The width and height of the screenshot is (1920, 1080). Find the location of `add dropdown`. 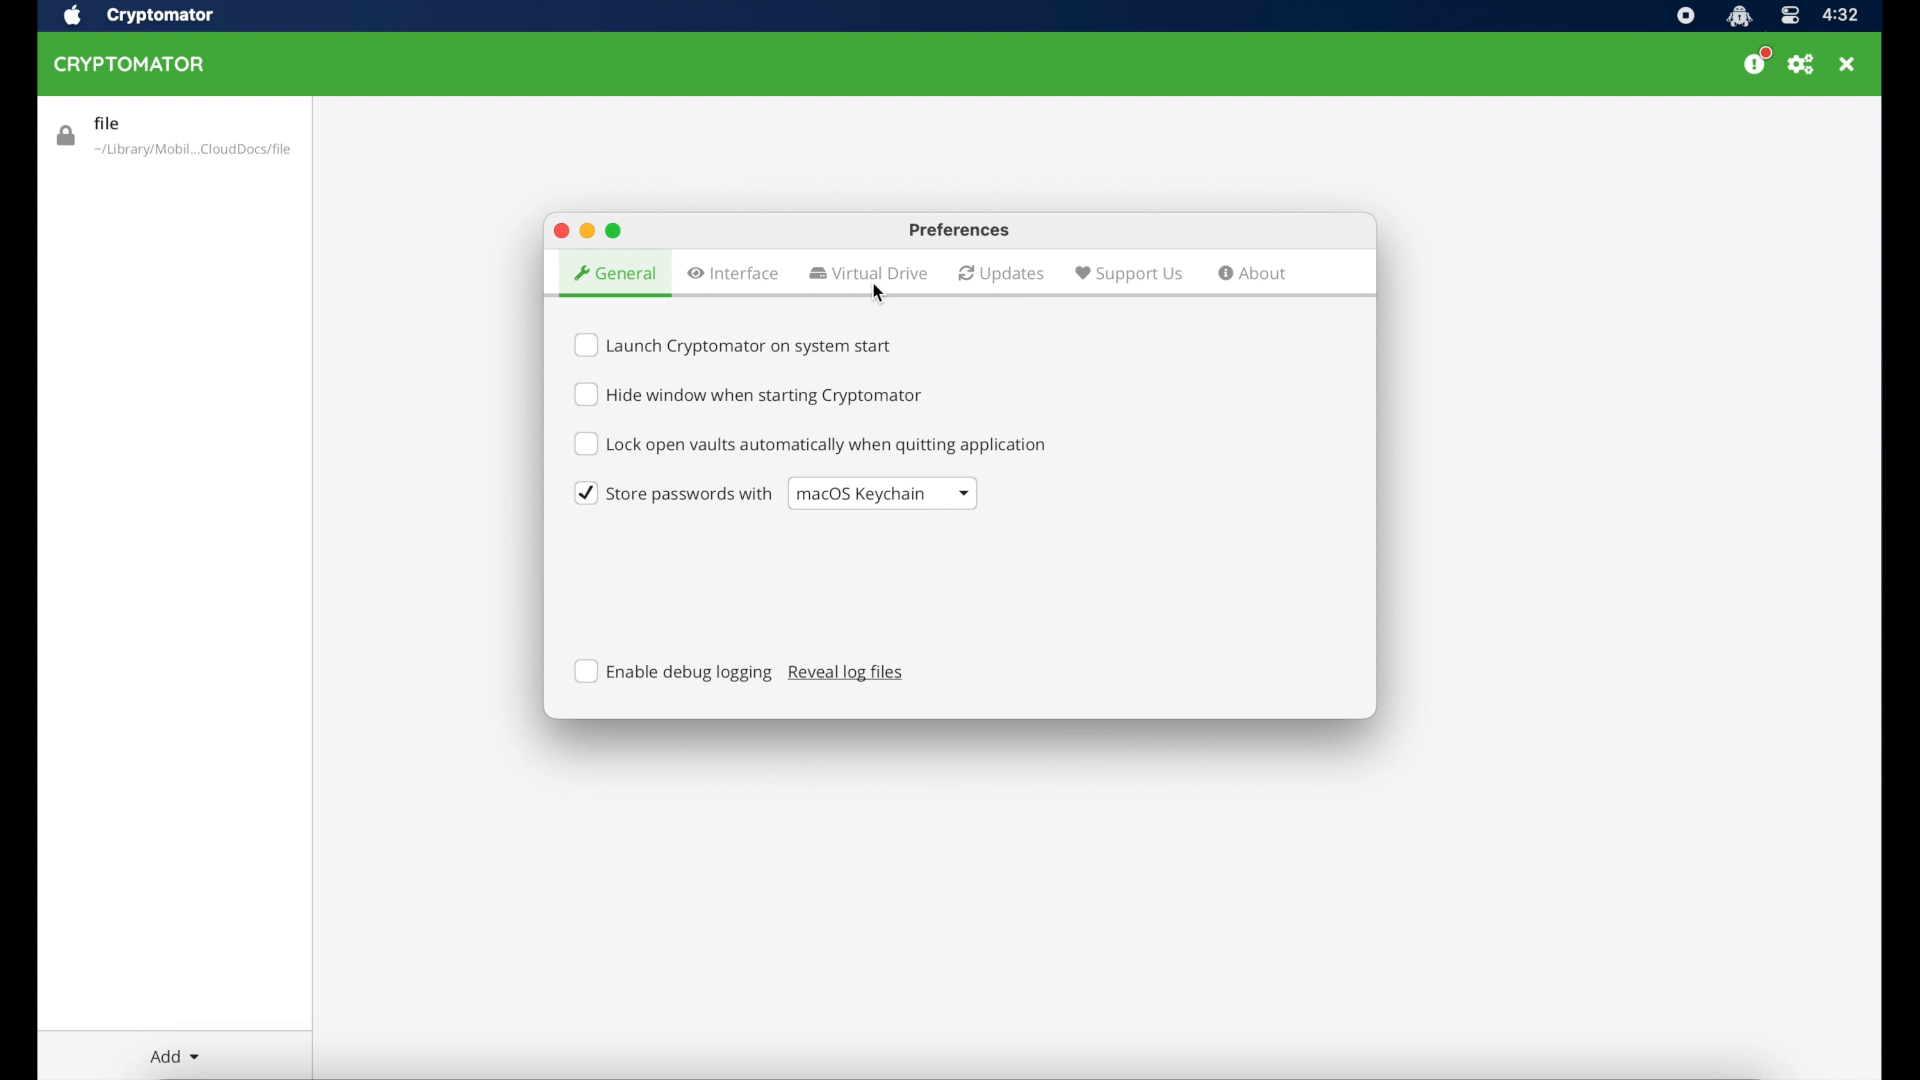

add dropdown is located at coordinates (174, 1056).